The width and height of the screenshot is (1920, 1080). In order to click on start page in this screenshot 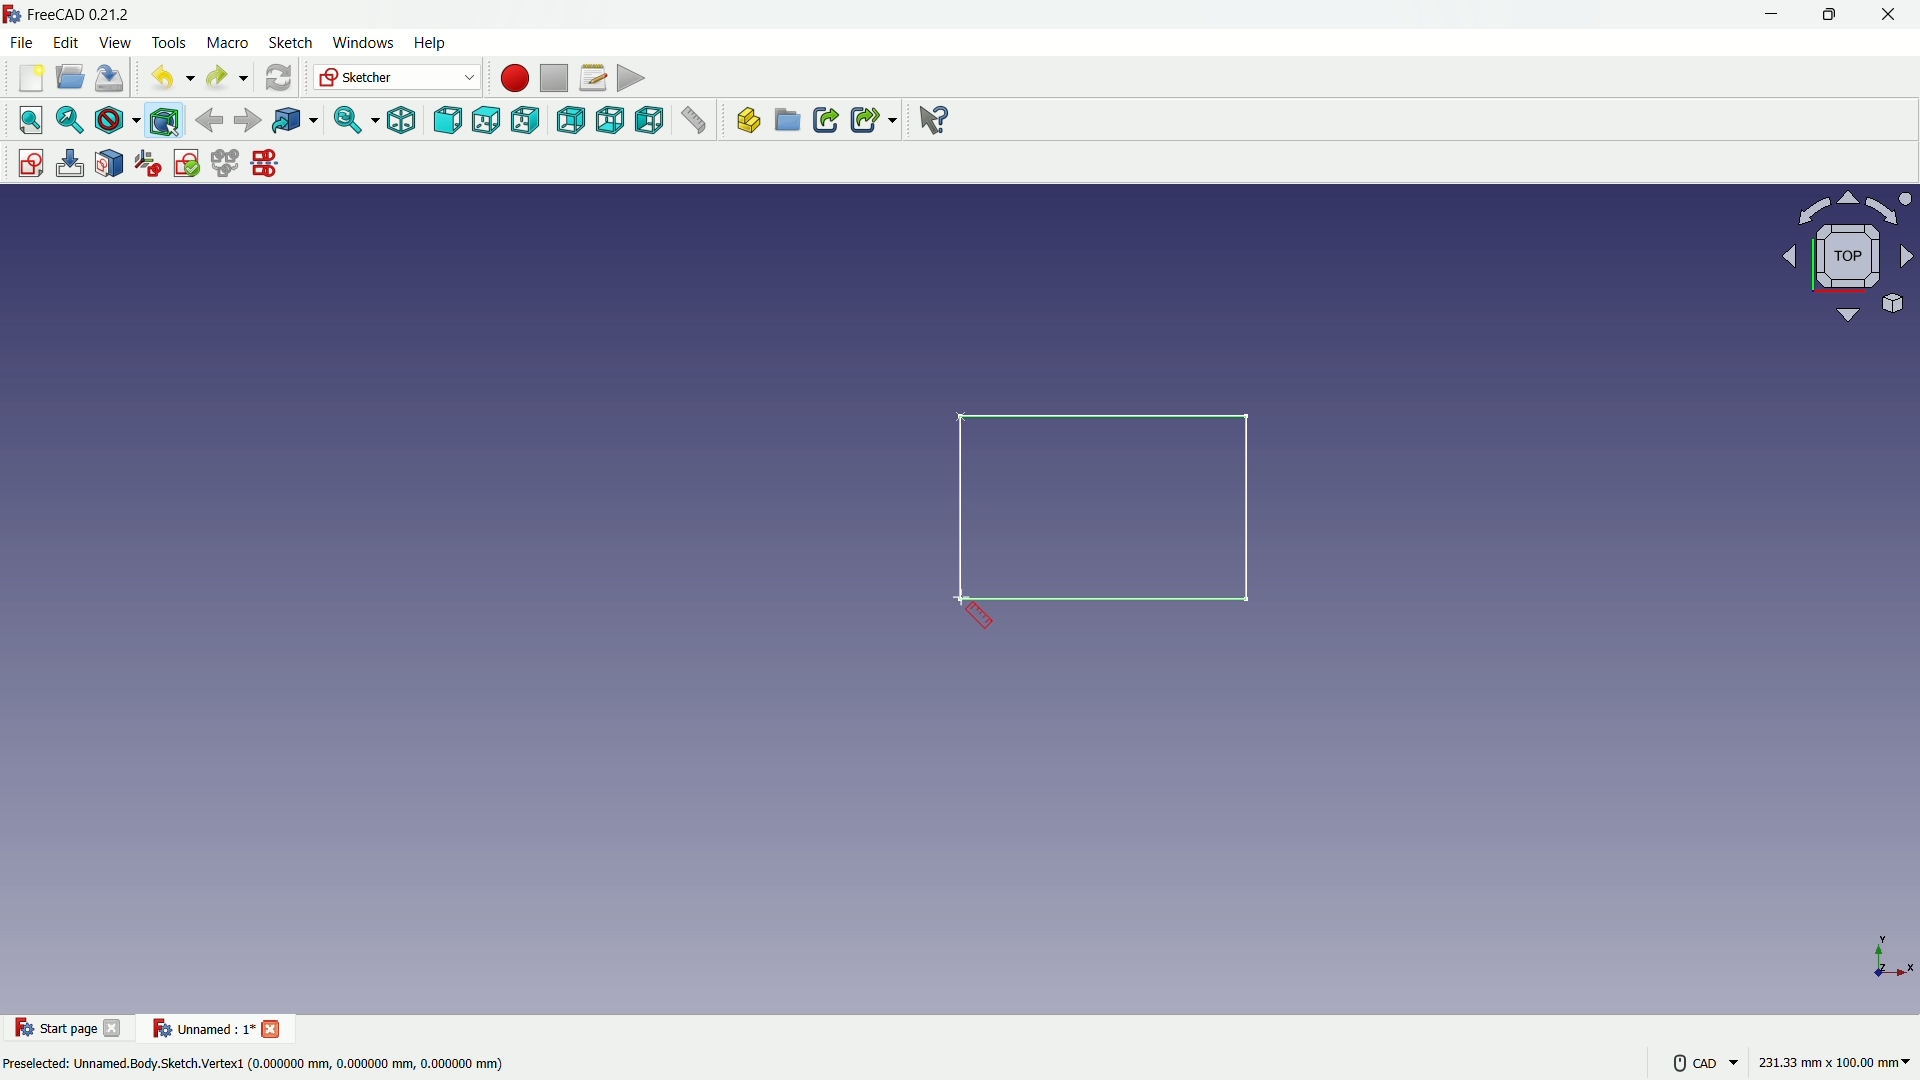, I will do `click(55, 1029)`.